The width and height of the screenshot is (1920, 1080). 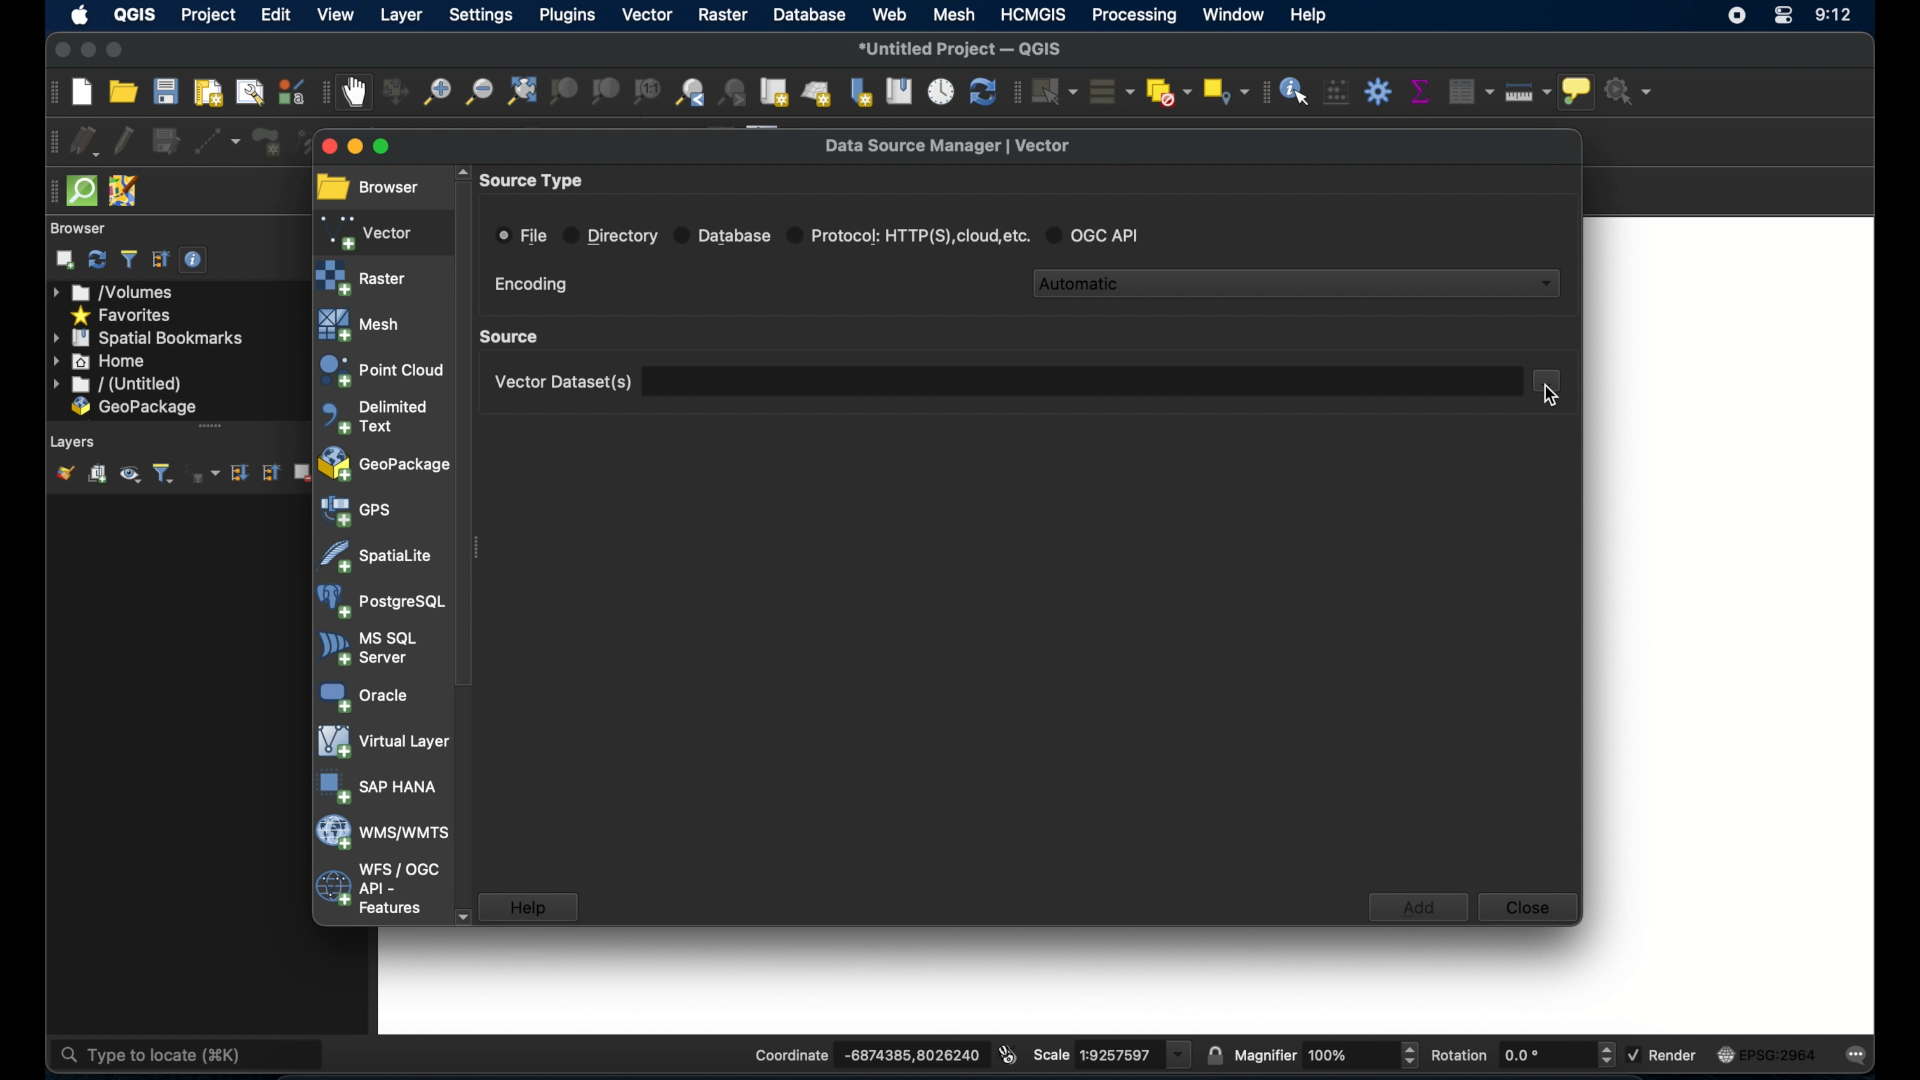 I want to click on zoom in, so click(x=435, y=94).